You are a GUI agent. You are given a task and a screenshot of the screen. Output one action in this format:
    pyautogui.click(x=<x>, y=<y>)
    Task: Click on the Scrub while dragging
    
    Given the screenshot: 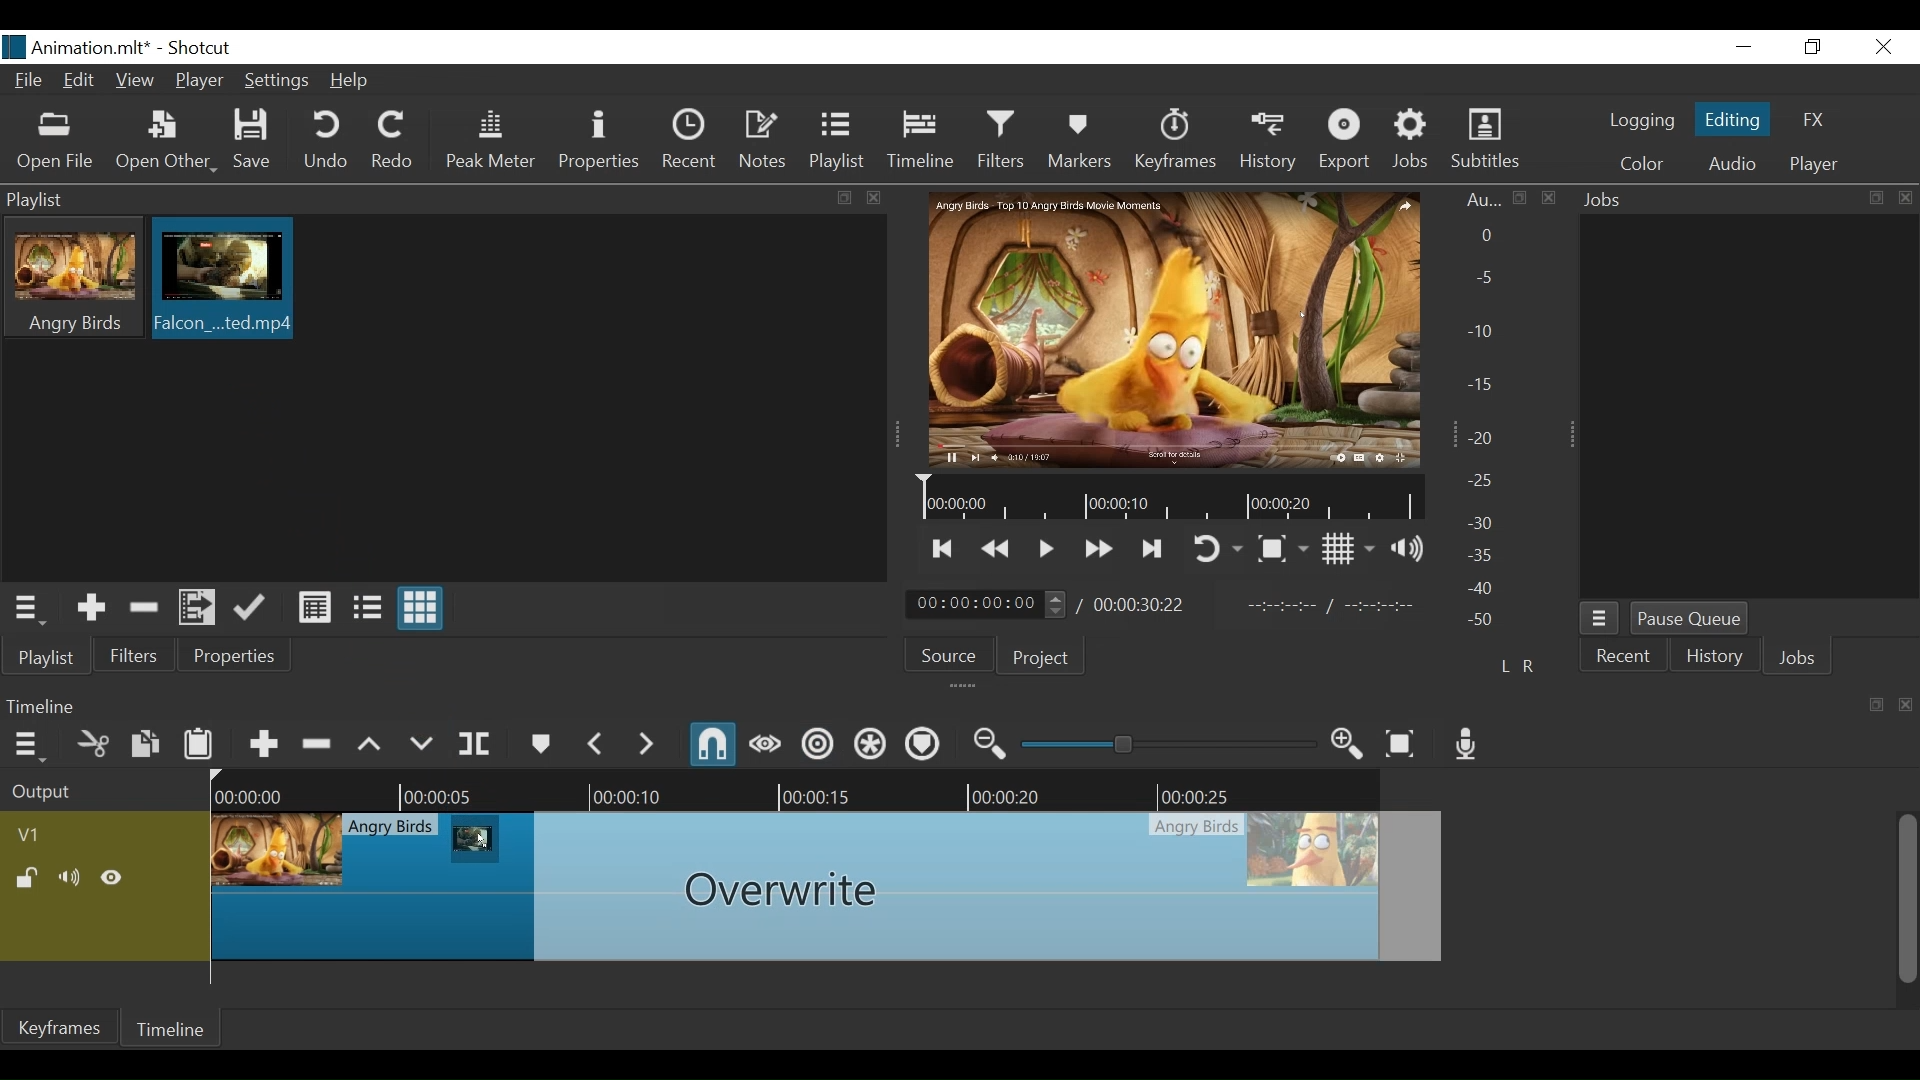 What is the action you would take?
    pyautogui.click(x=765, y=745)
    